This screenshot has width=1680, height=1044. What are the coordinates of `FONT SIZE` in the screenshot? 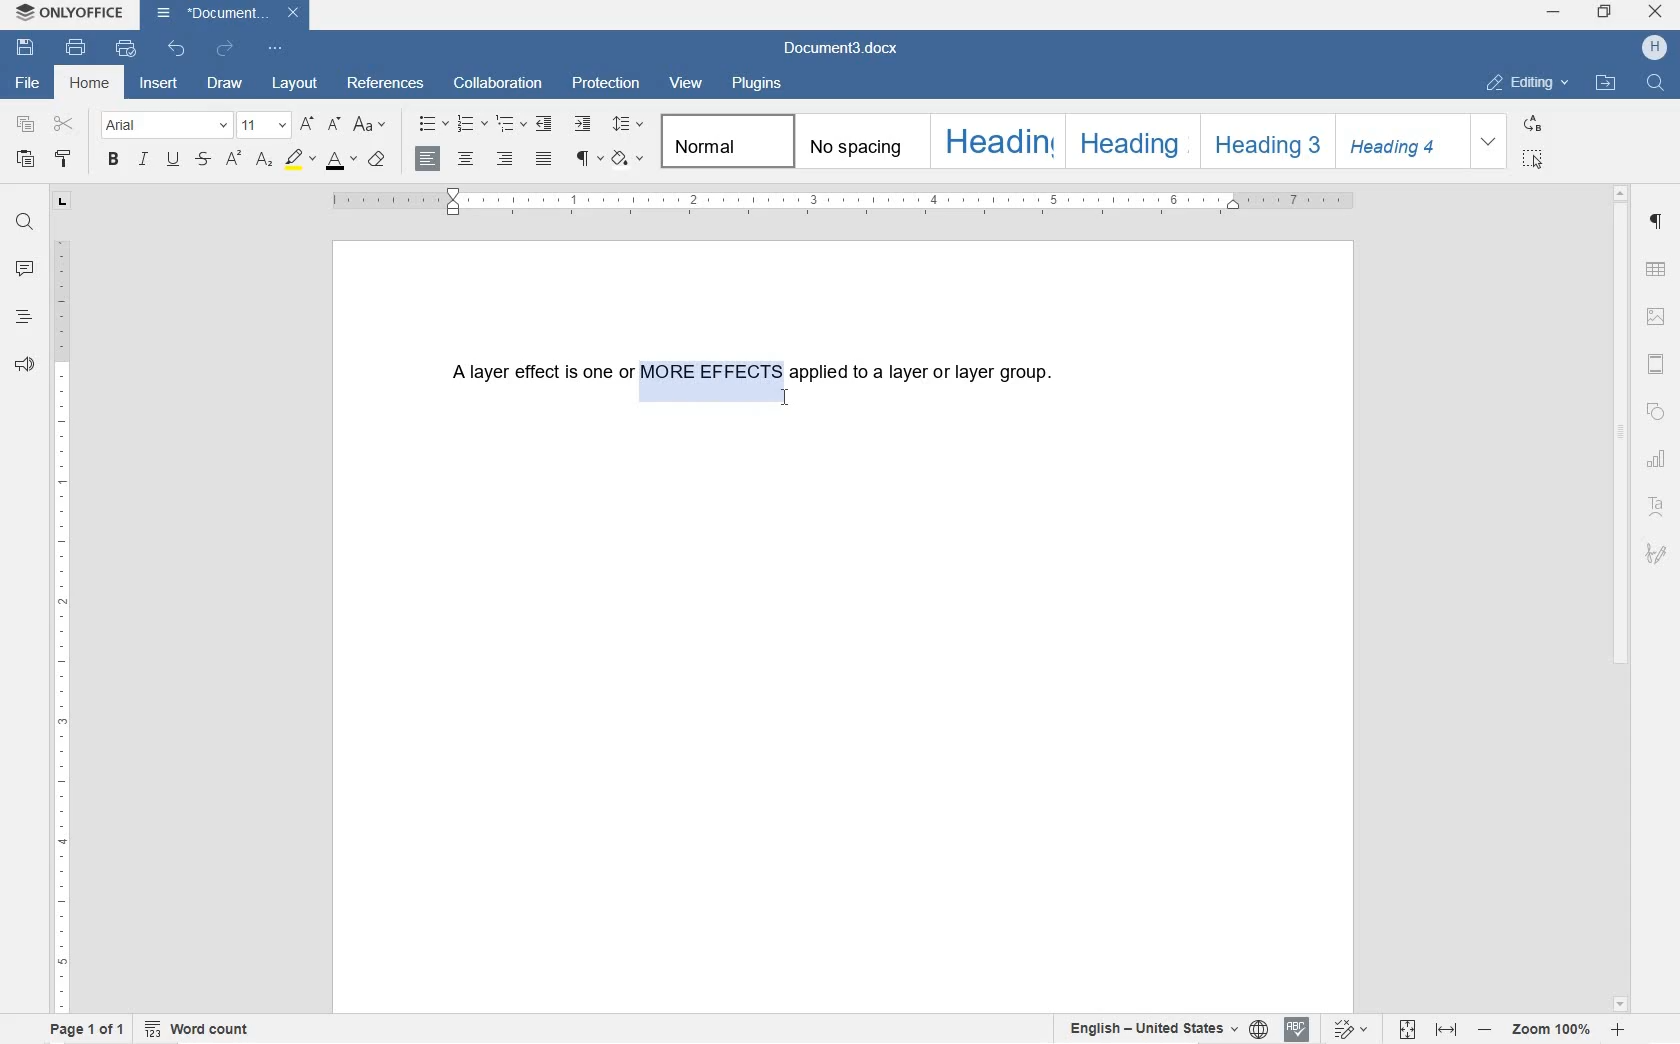 It's located at (263, 124).